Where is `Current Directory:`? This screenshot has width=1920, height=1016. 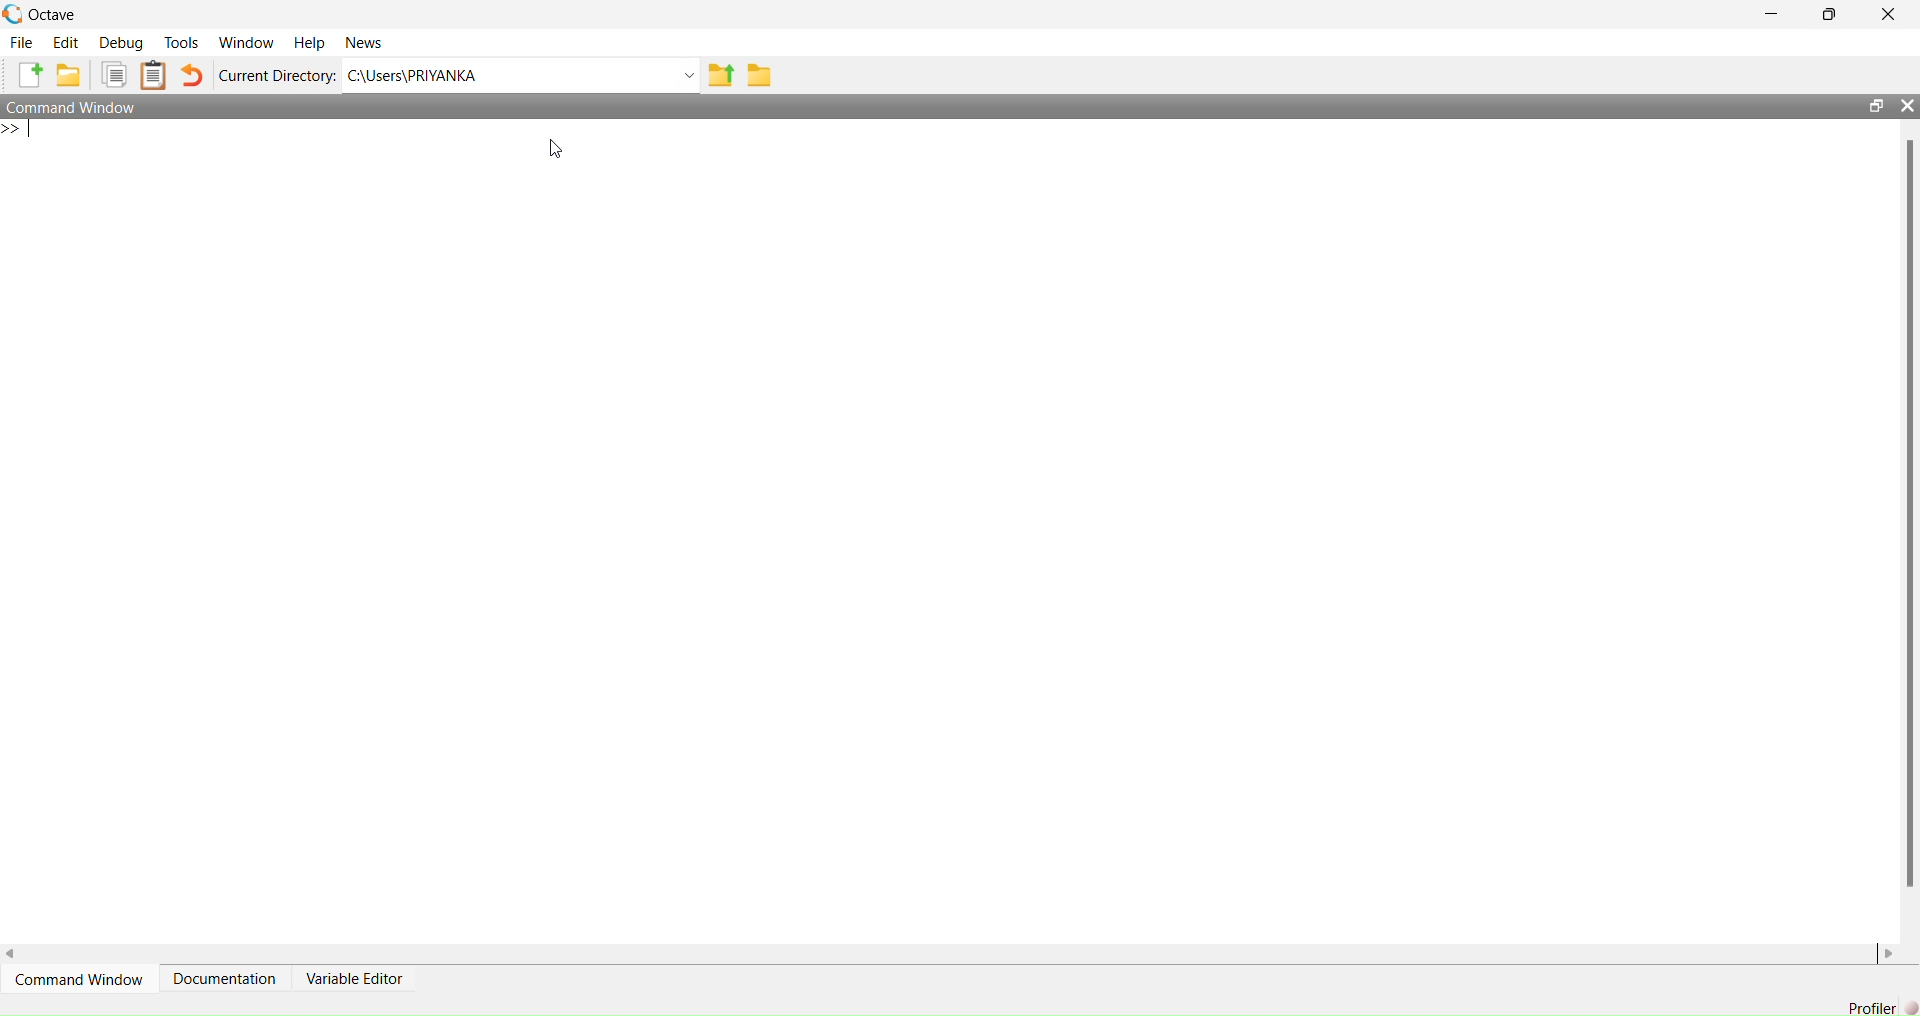 Current Directory: is located at coordinates (278, 78).